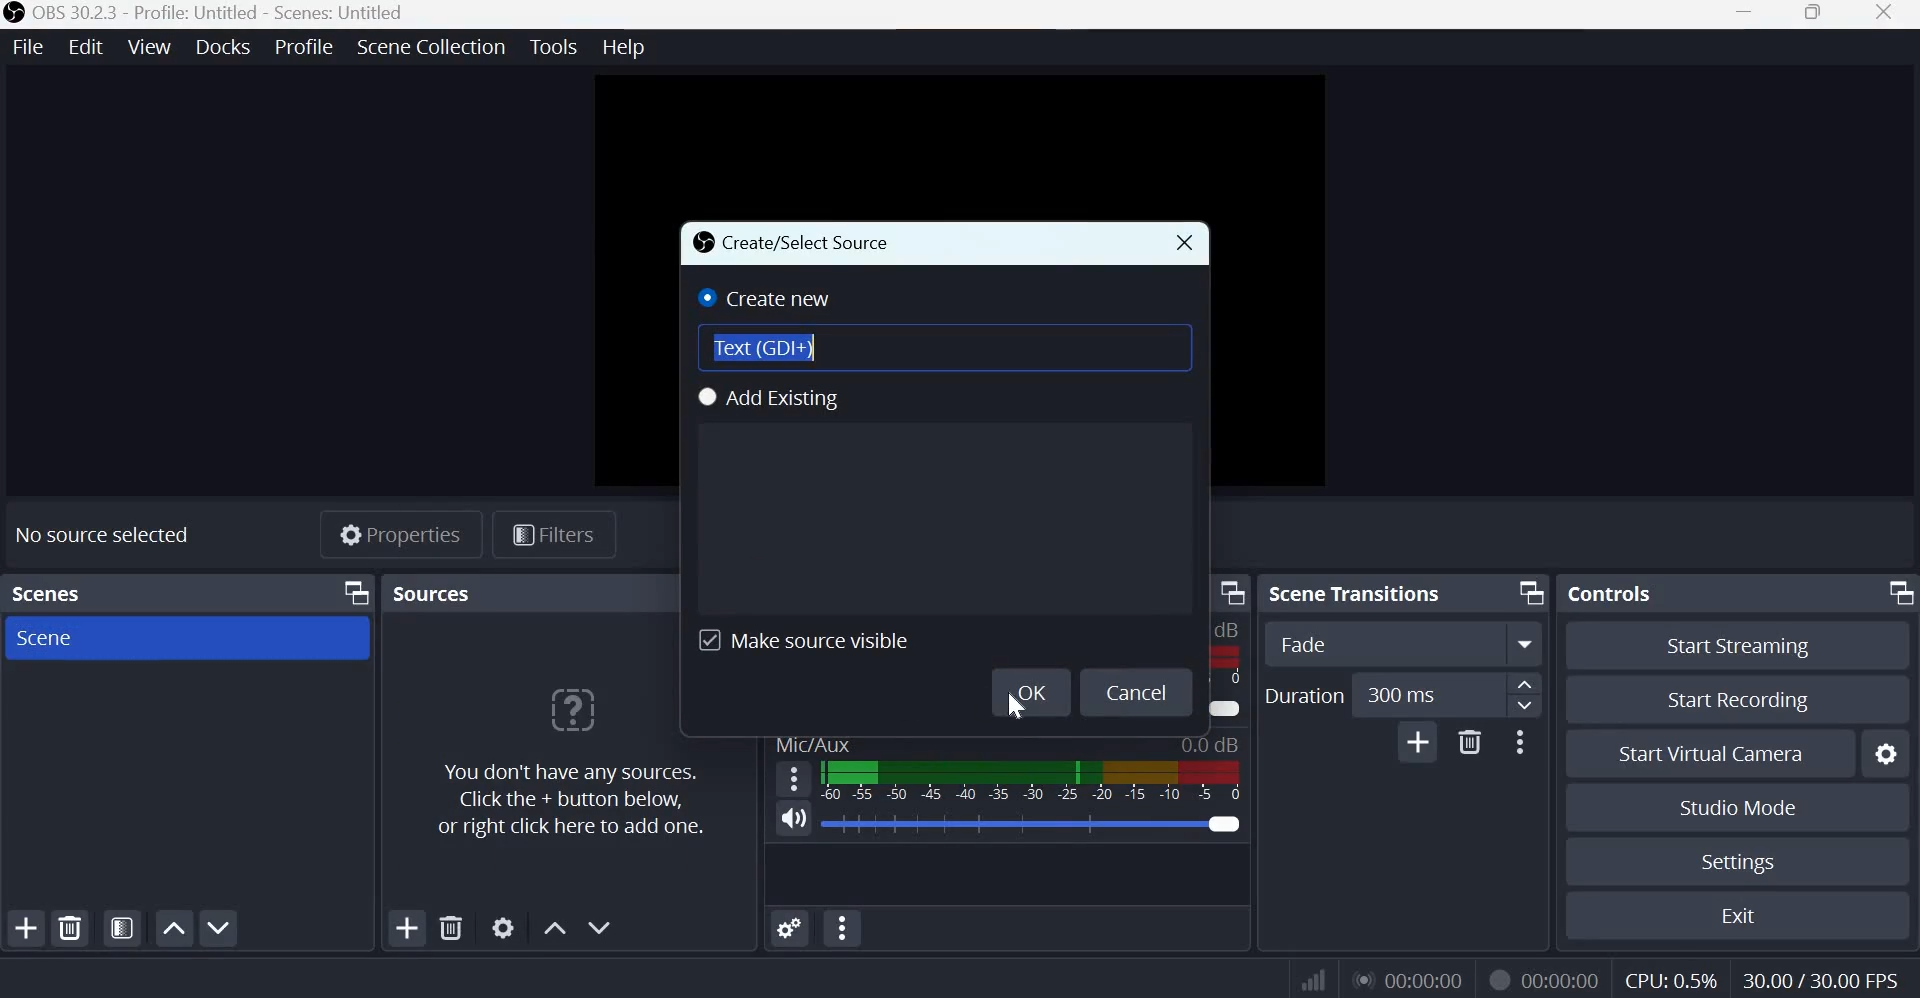 This screenshot has width=1920, height=998. I want to click on Add source(s), so click(409, 927).